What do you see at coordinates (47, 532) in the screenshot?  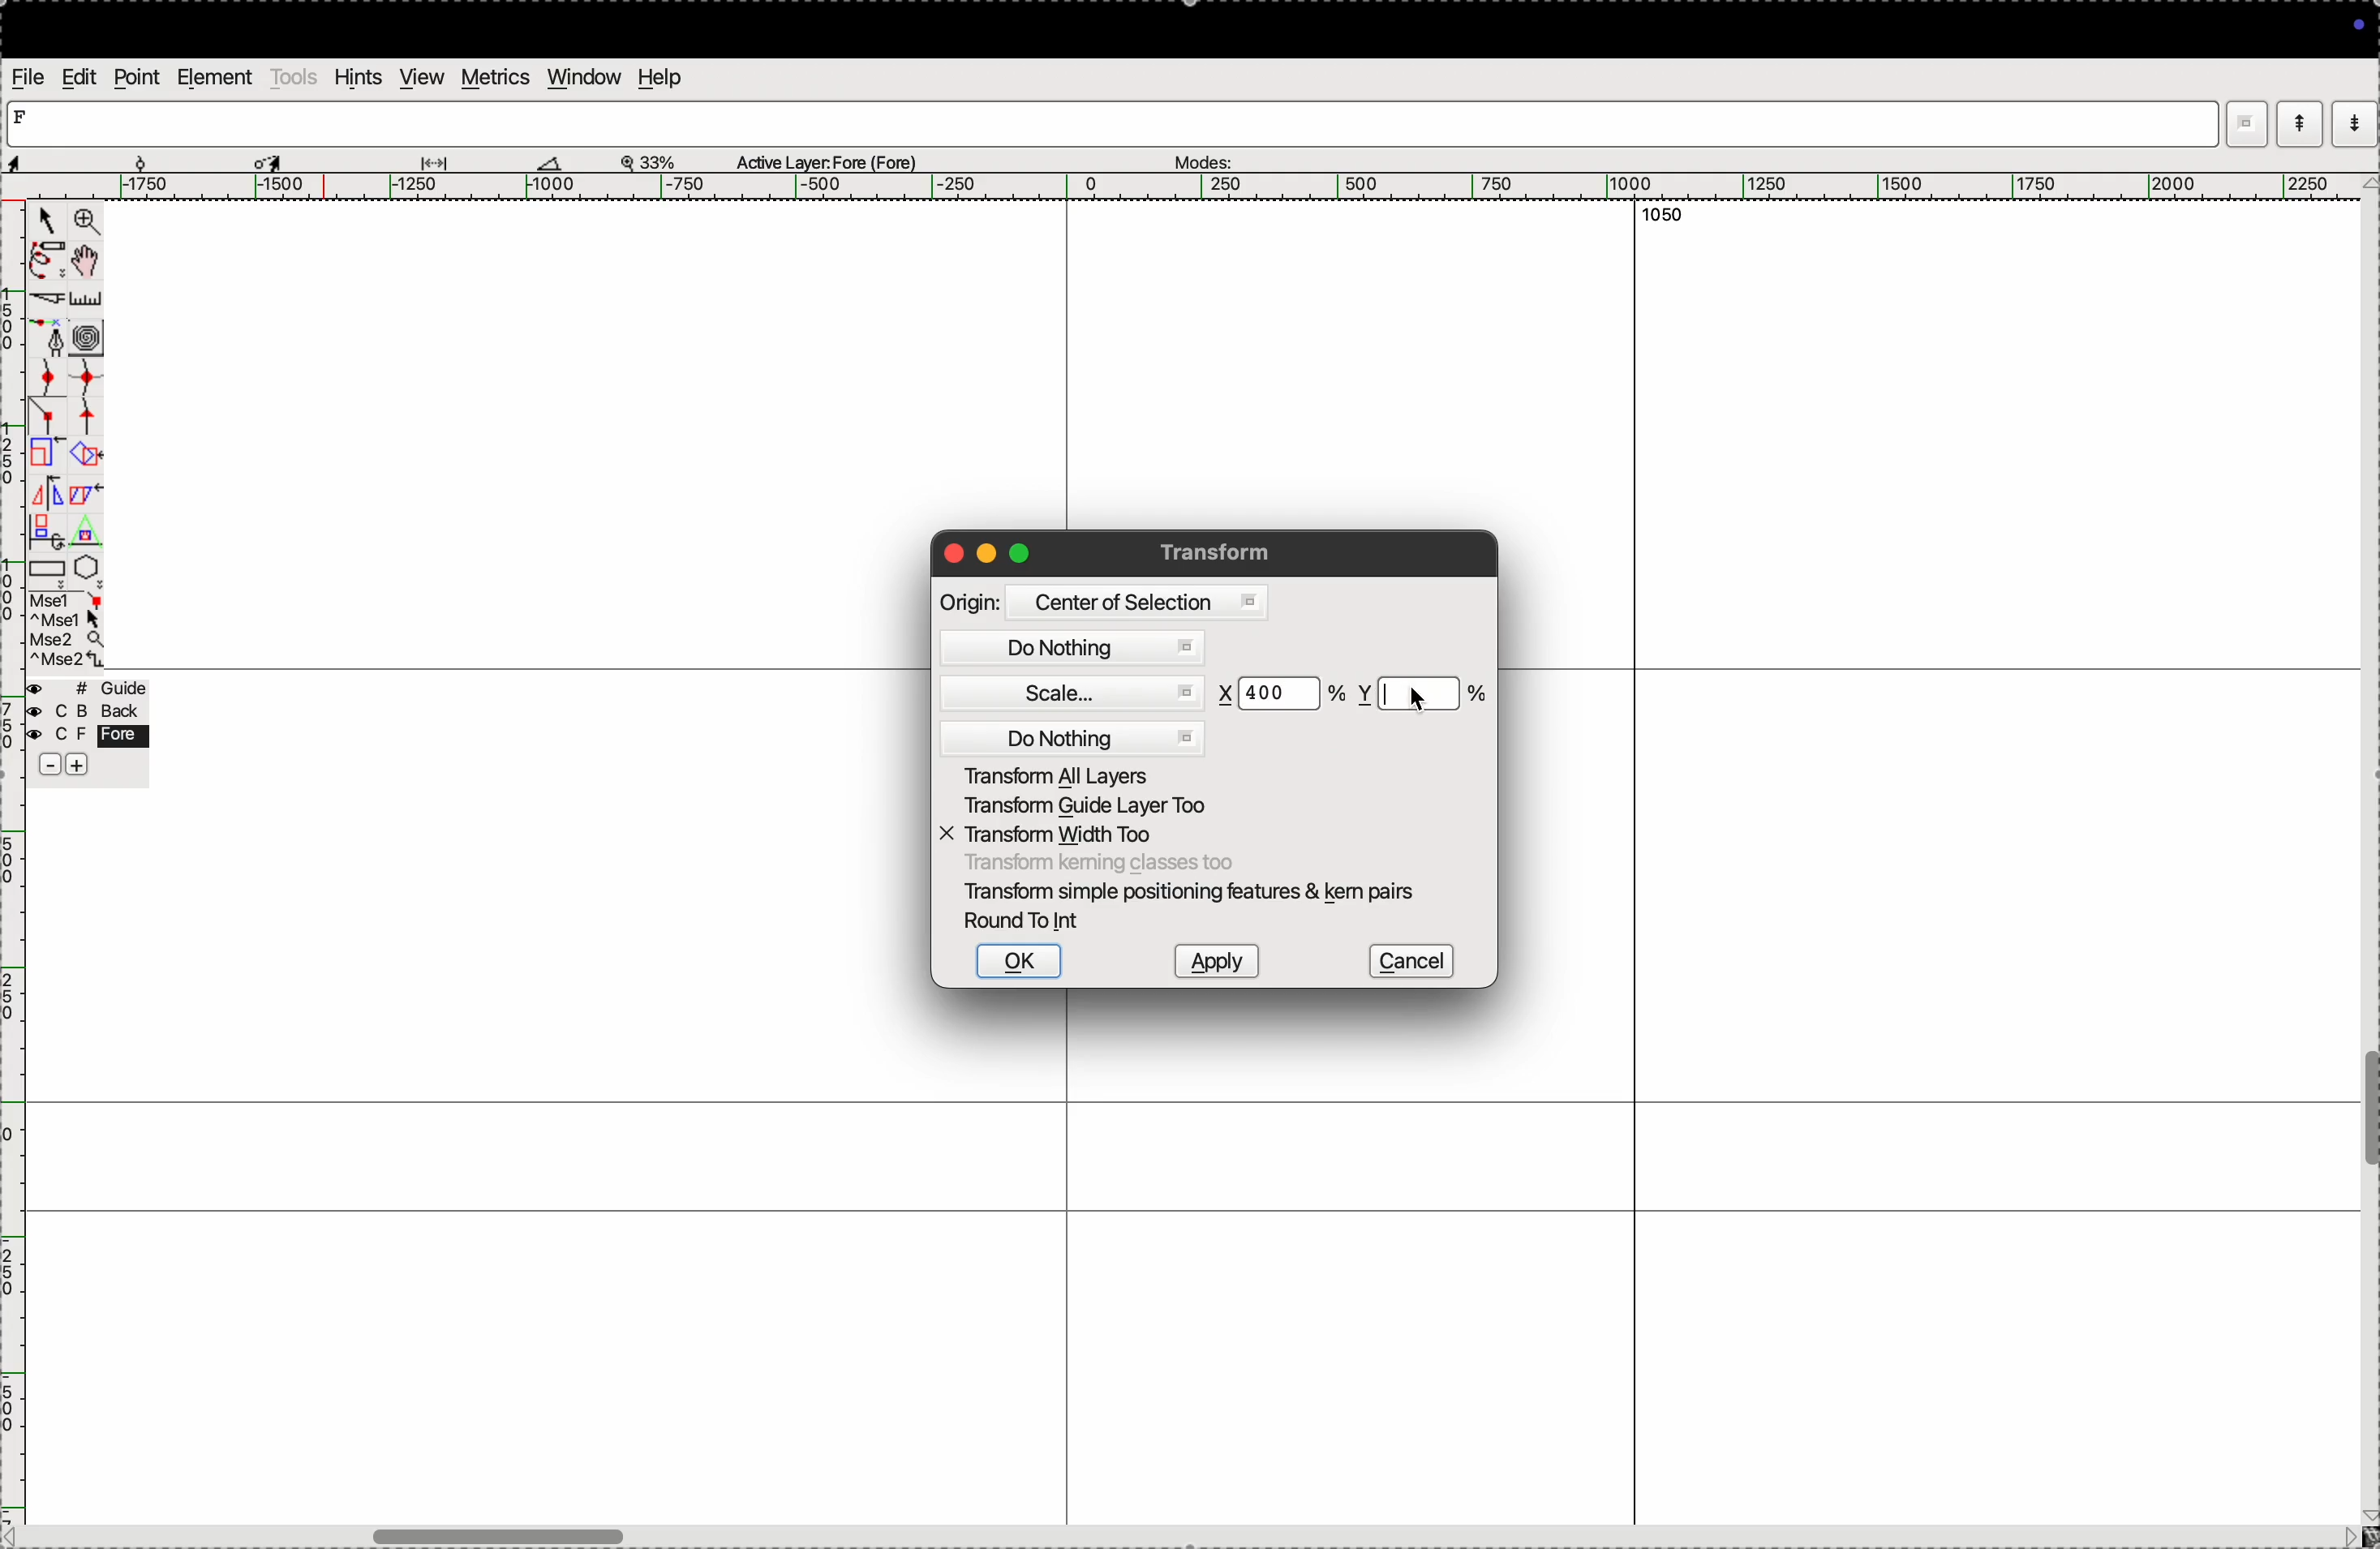 I see `duplicate` at bounding box center [47, 532].